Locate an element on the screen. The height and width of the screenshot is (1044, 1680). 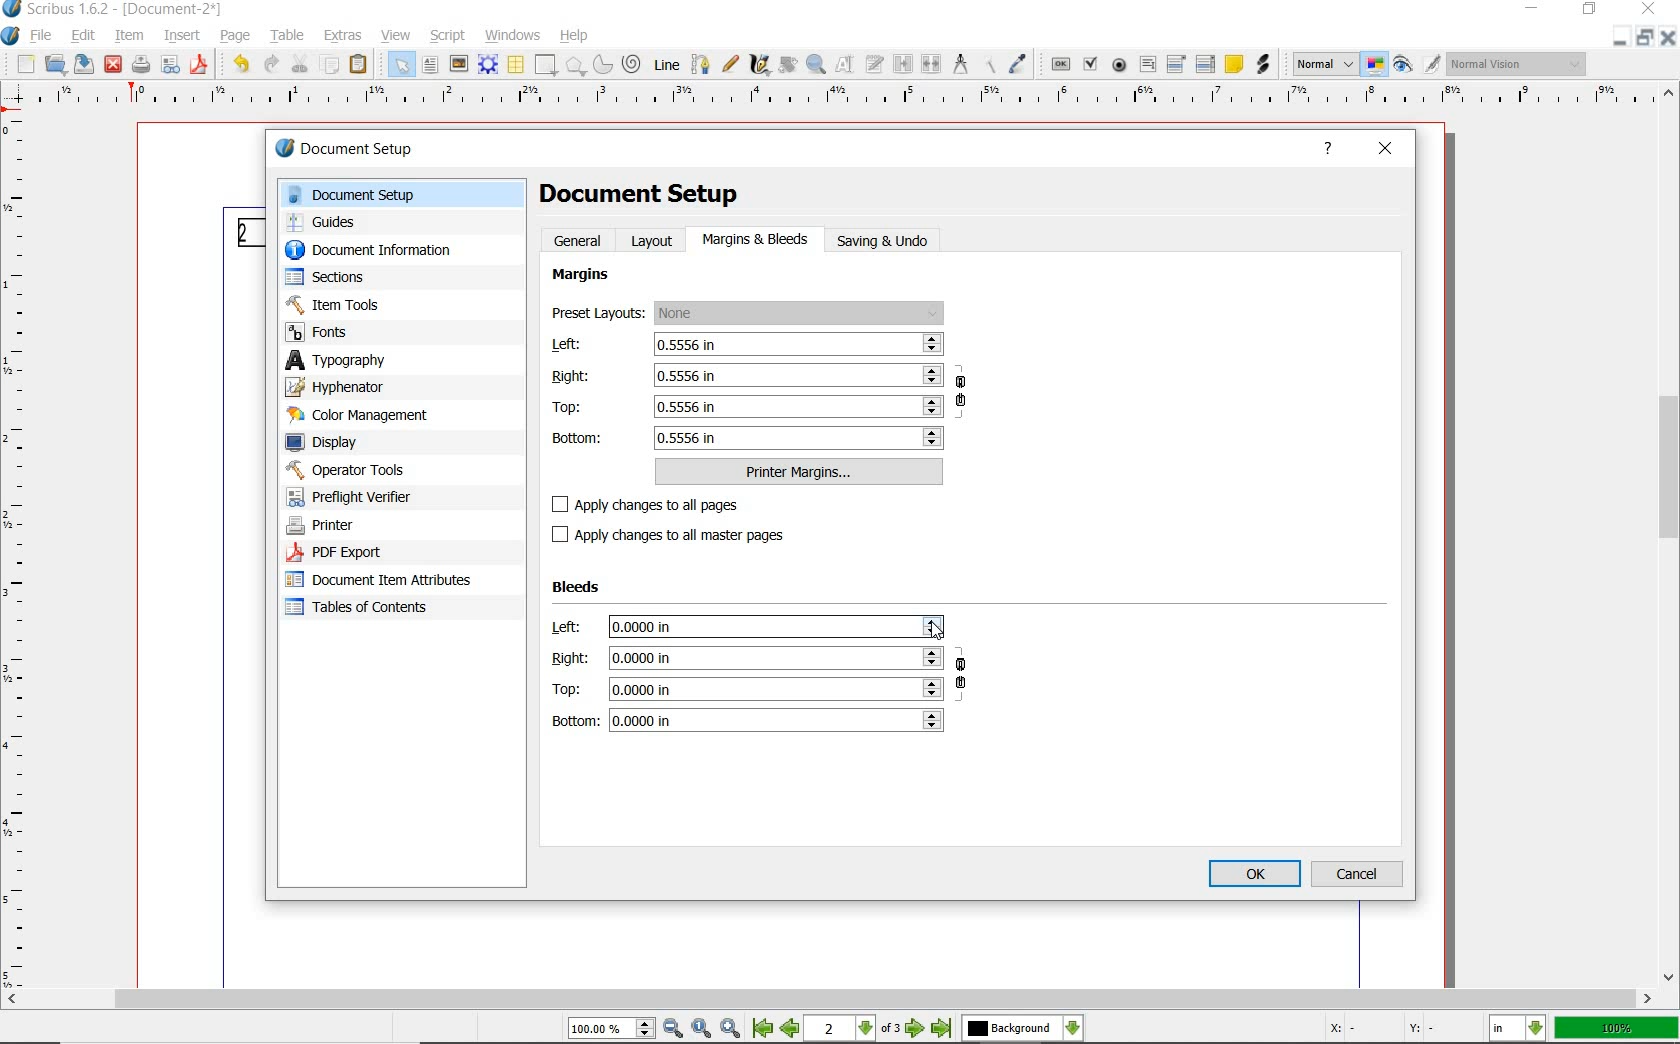
Right is located at coordinates (745, 658).